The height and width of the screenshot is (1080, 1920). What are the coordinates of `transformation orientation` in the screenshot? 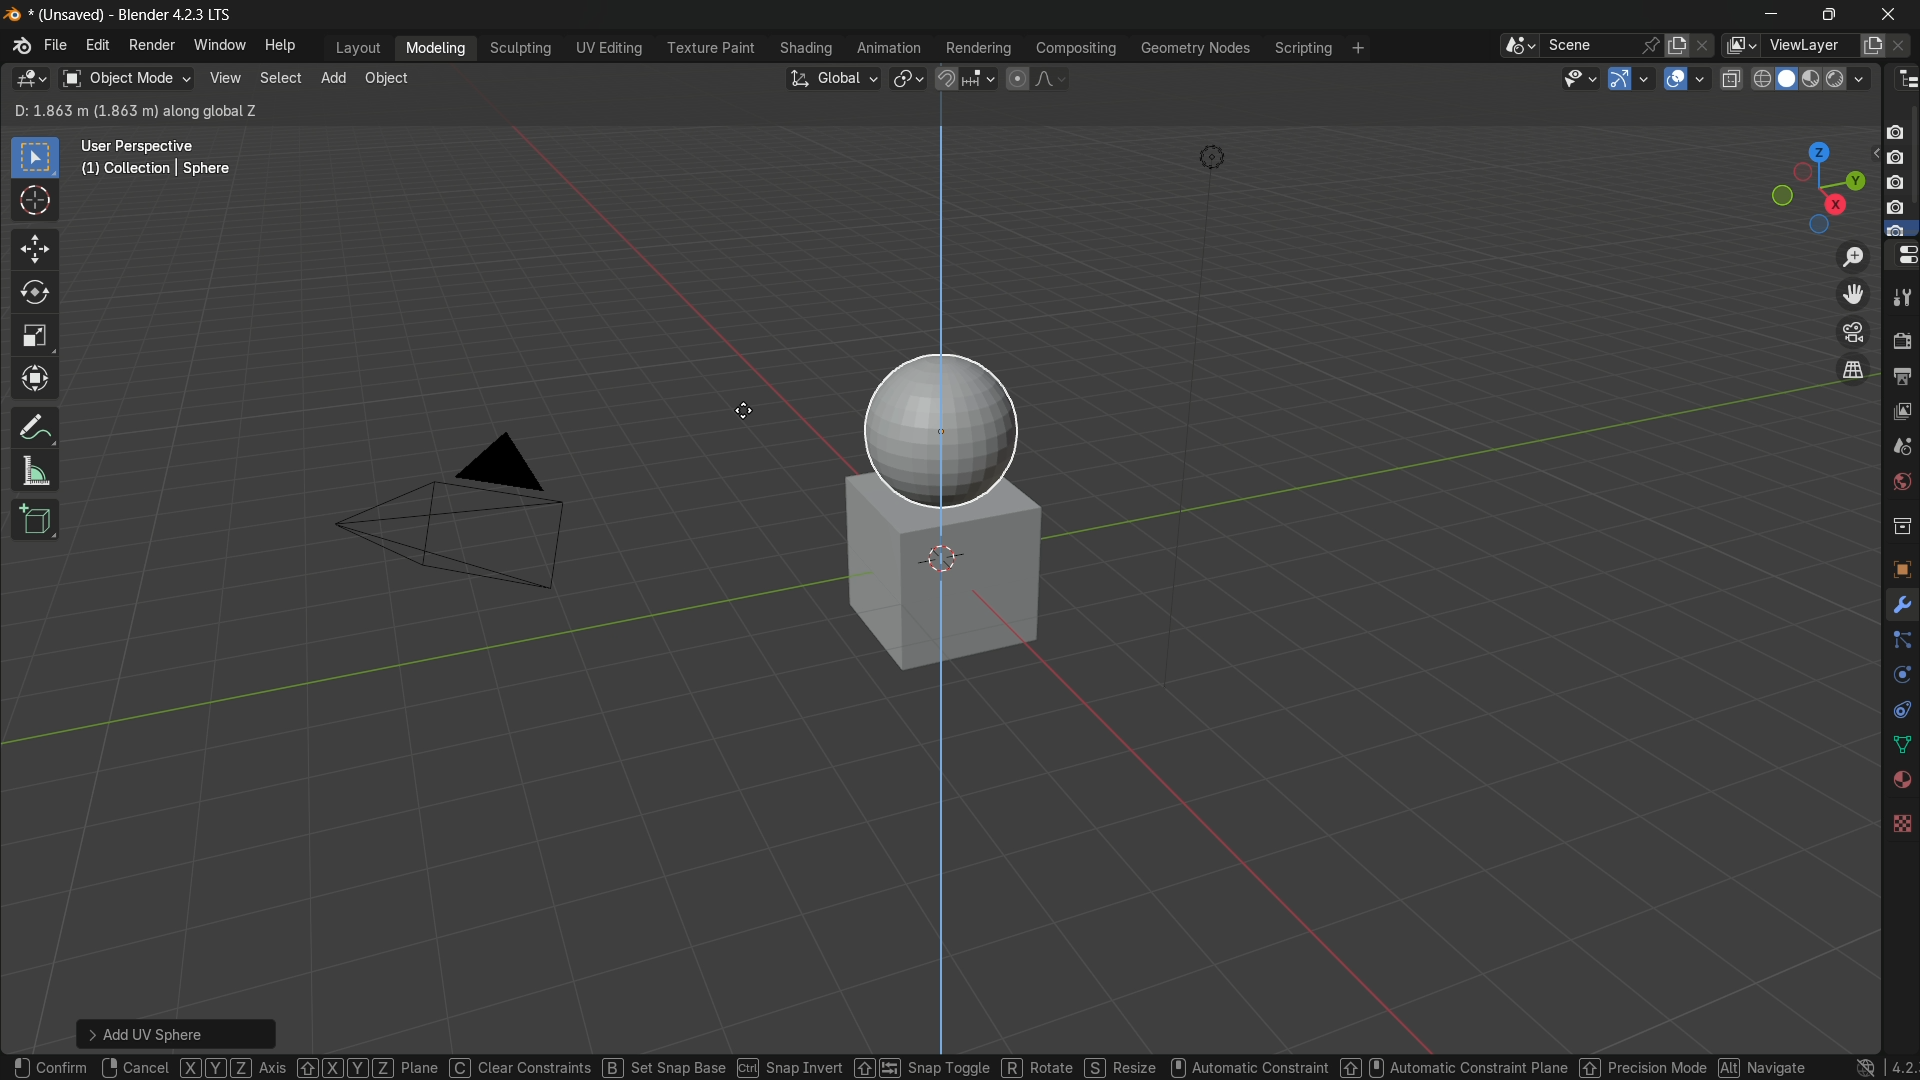 It's located at (834, 78).